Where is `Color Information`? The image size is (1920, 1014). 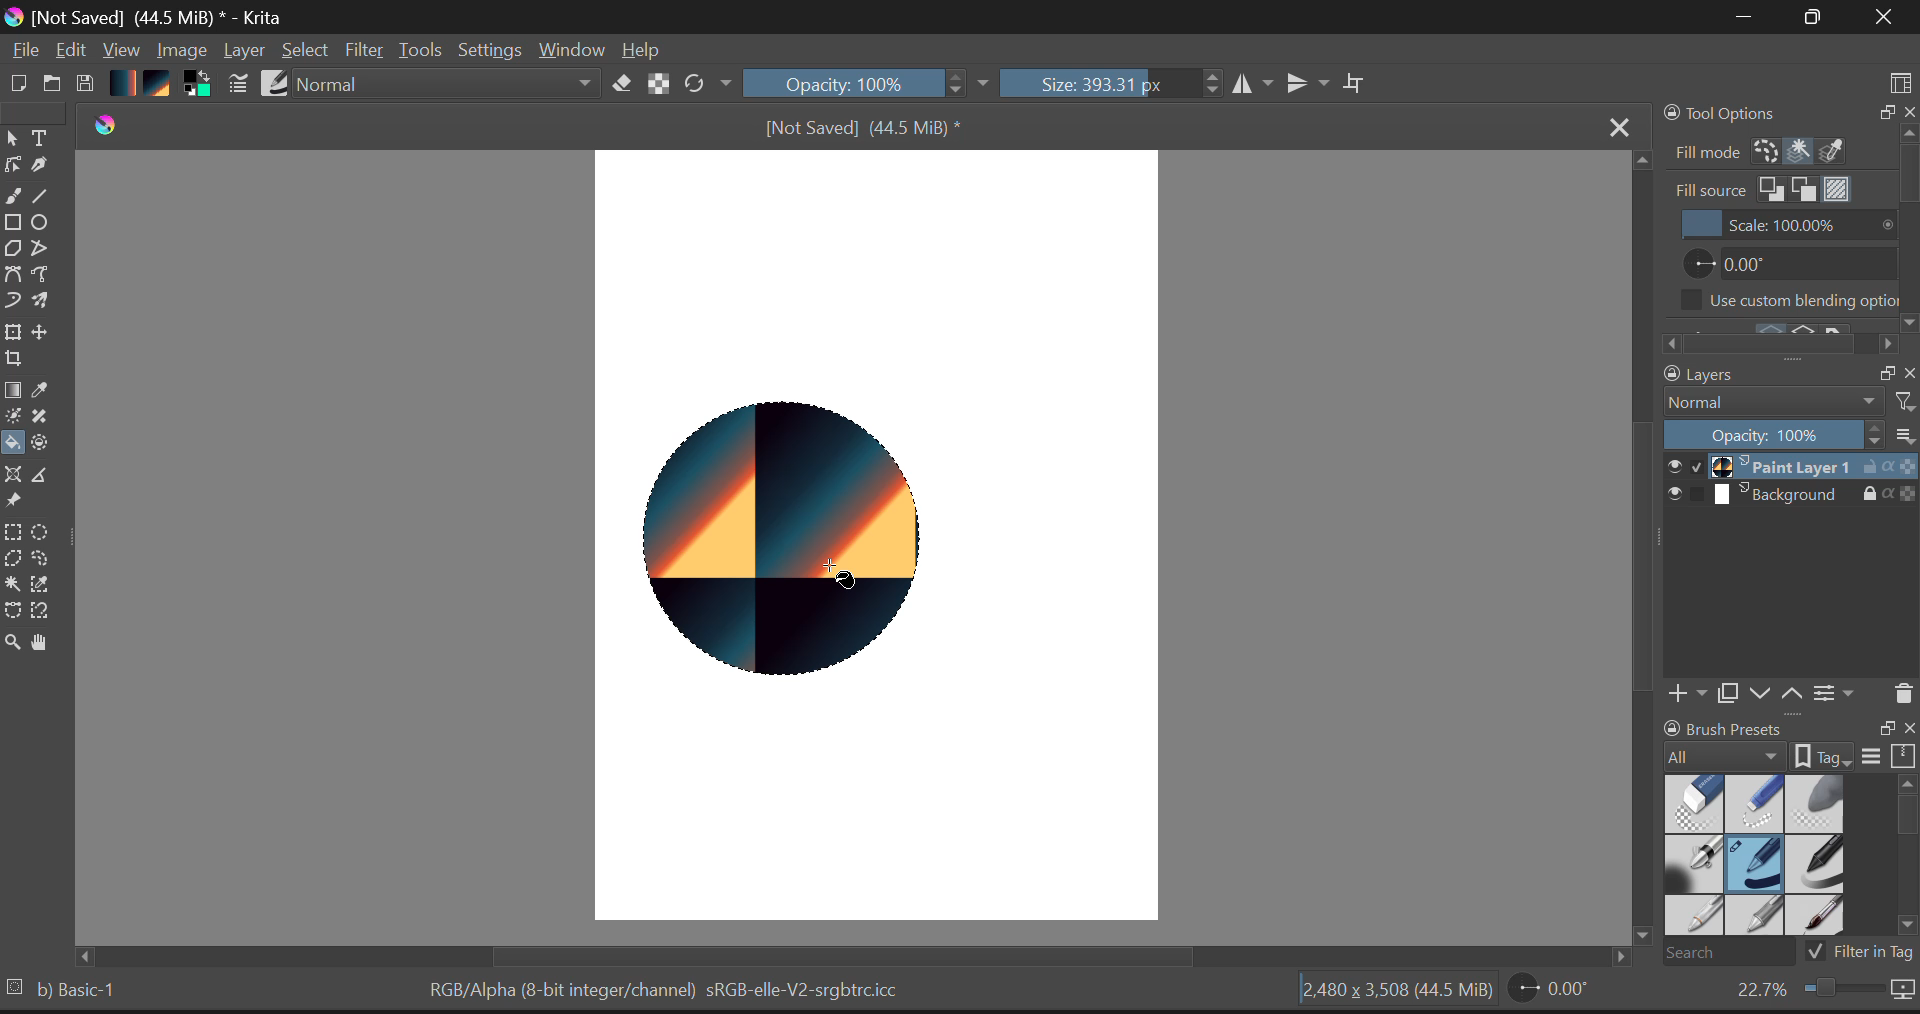 Color Information is located at coordinates (670, 992).